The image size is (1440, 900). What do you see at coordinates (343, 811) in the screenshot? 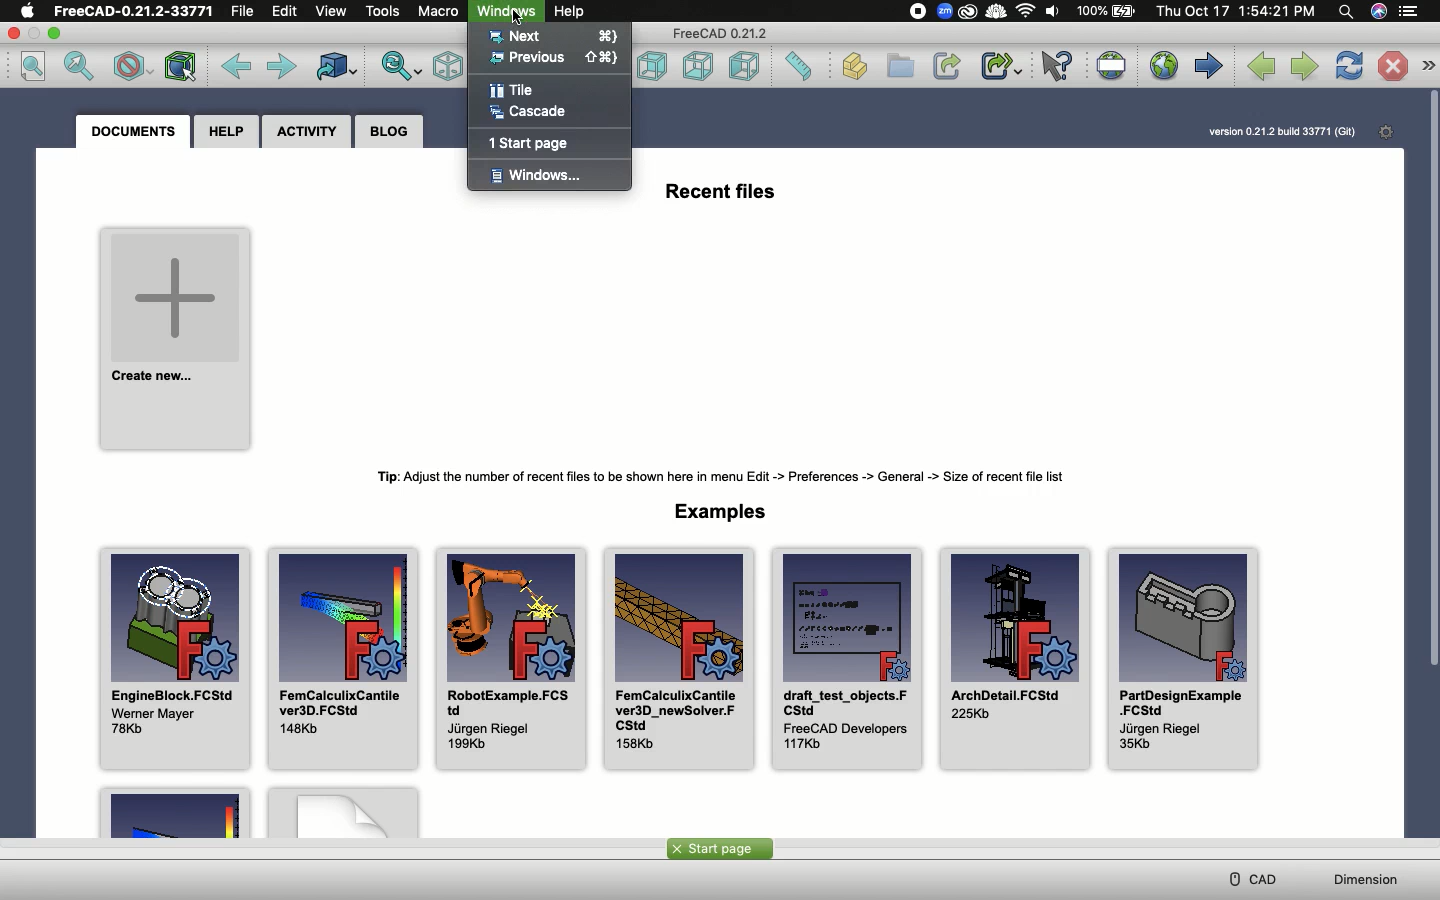
I see `Example` at bounding box center [343, 811].